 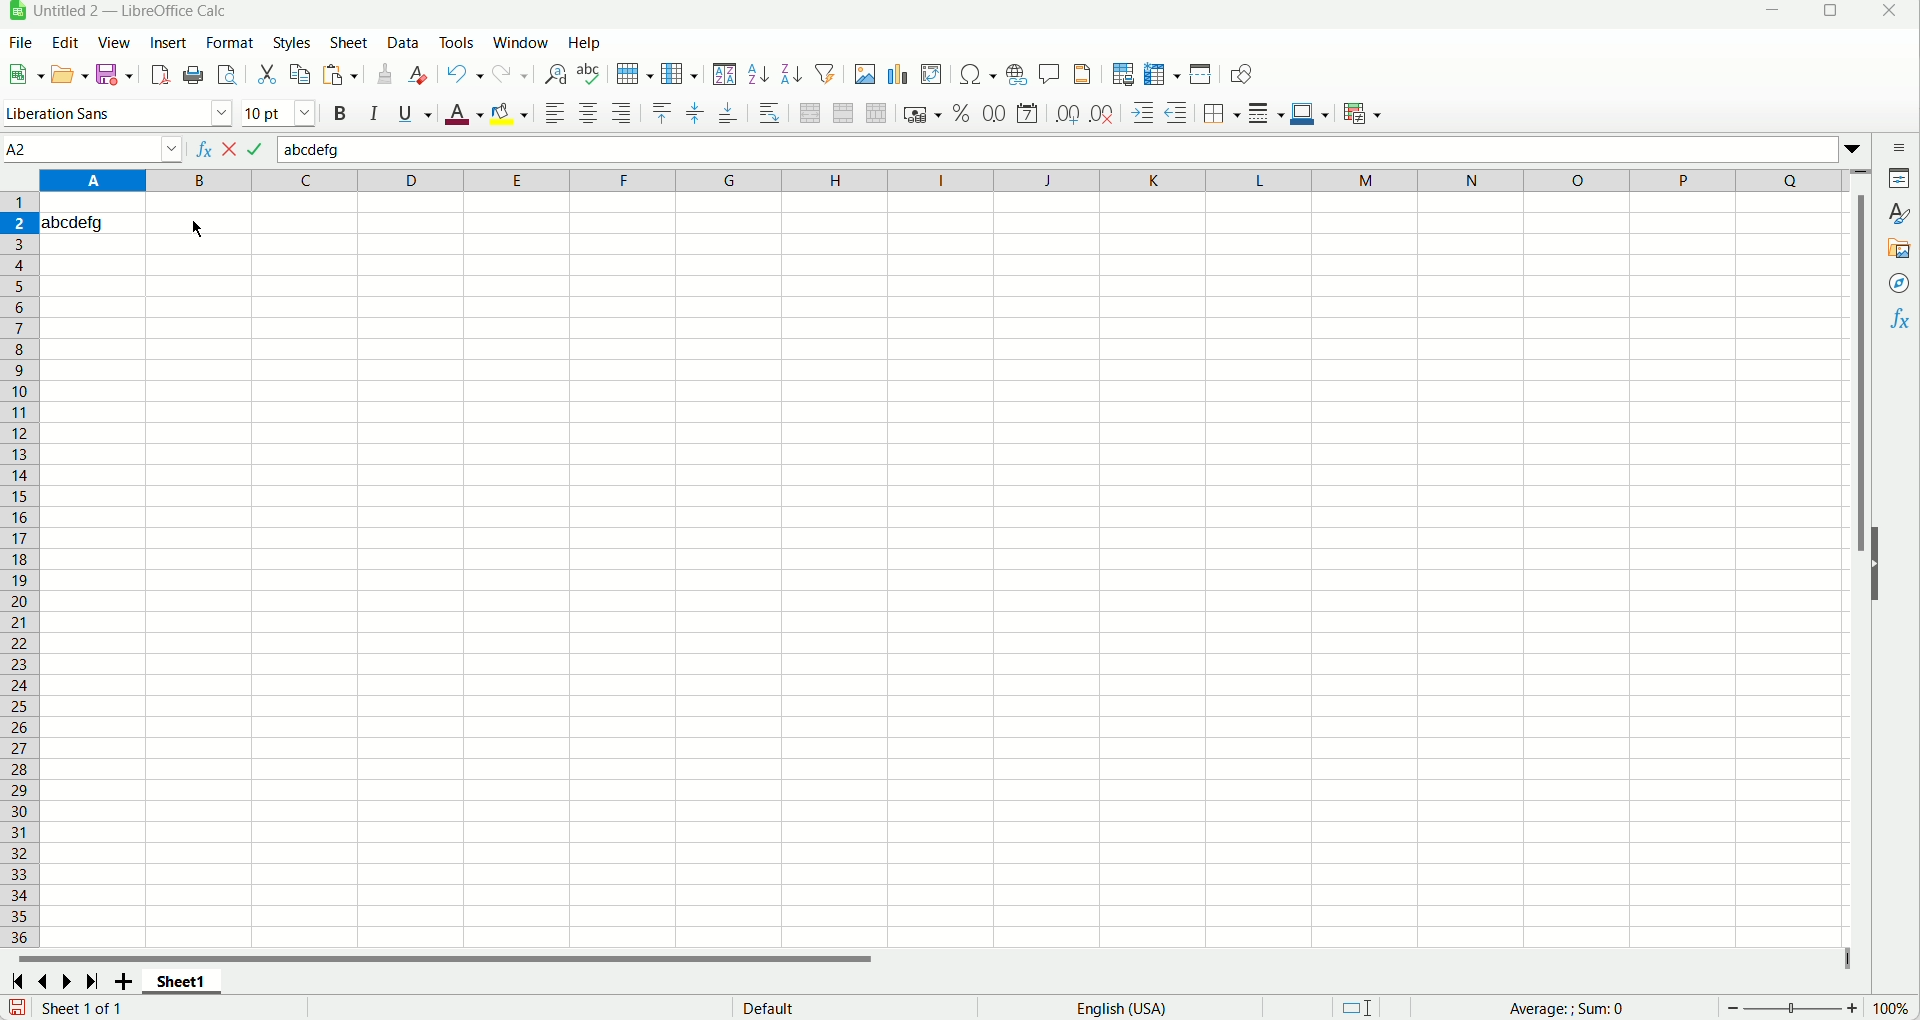 I want to click on scroll to last page, so click(x=92, y=979).